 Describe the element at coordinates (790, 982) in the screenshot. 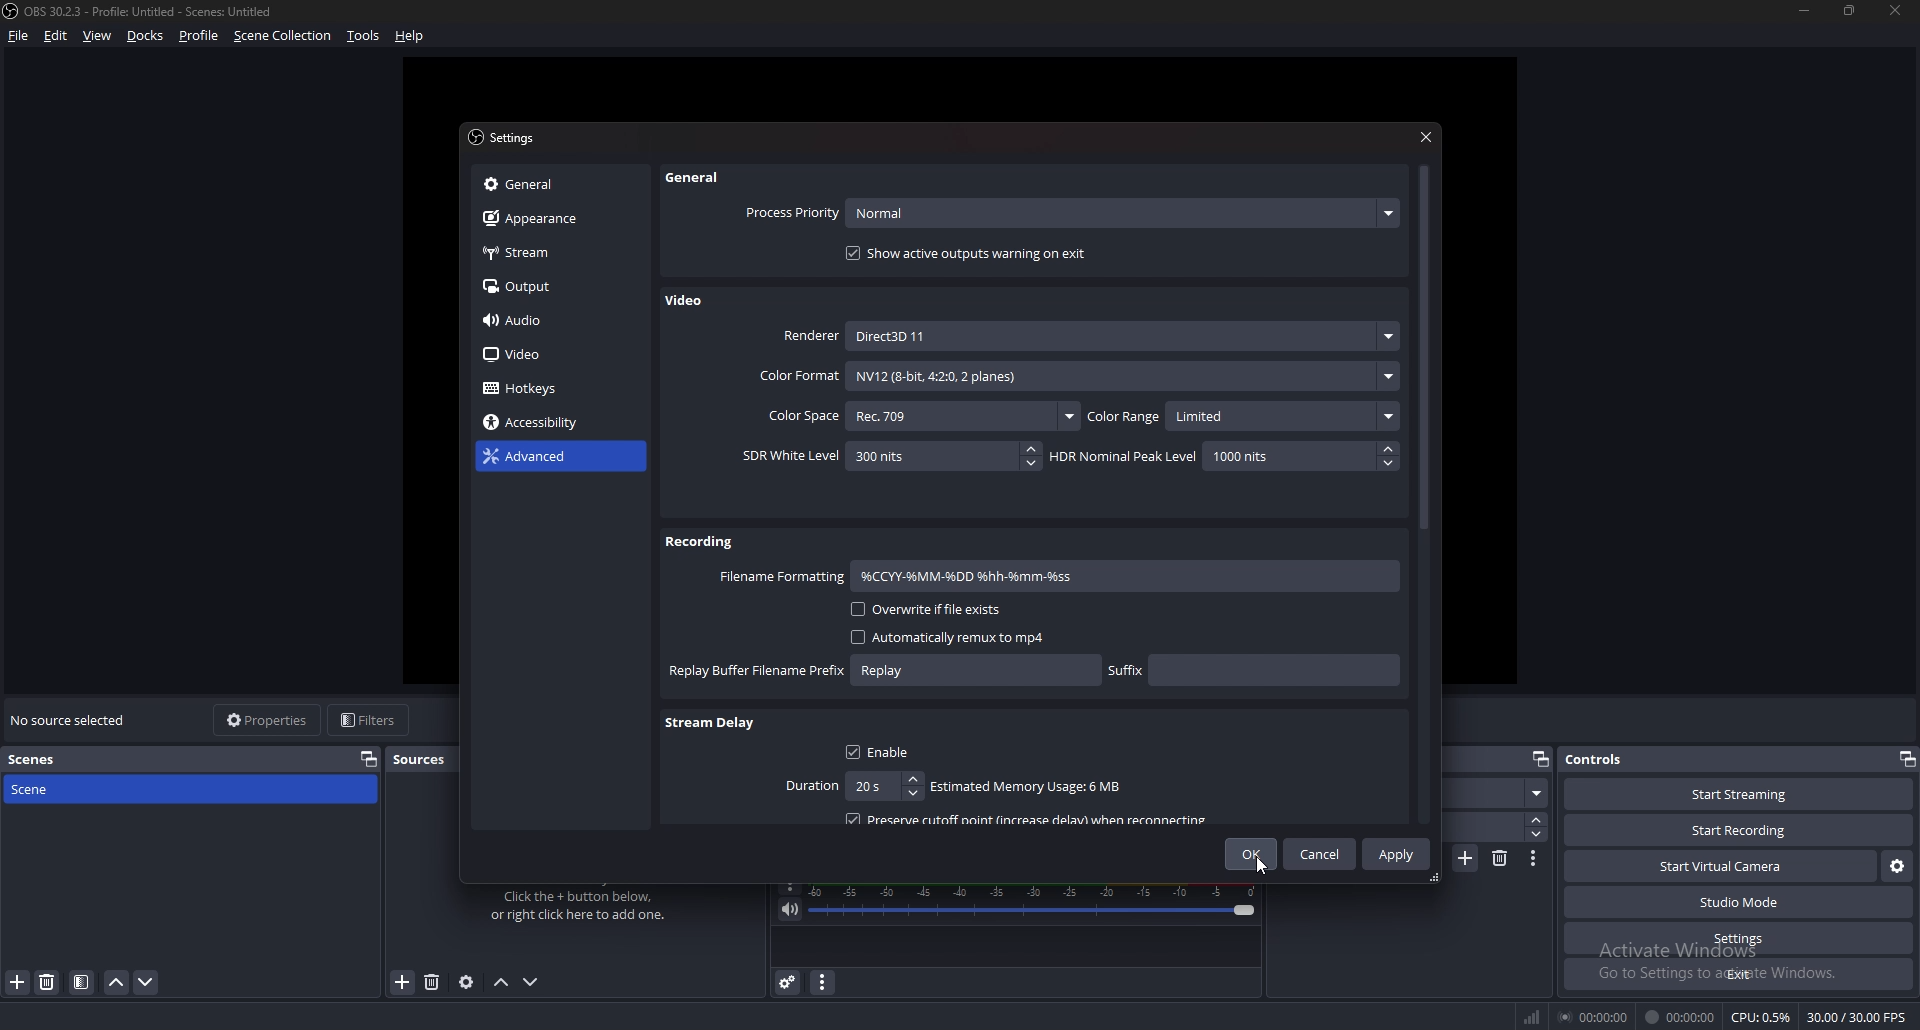

I see `advanced audio properties` at that location.